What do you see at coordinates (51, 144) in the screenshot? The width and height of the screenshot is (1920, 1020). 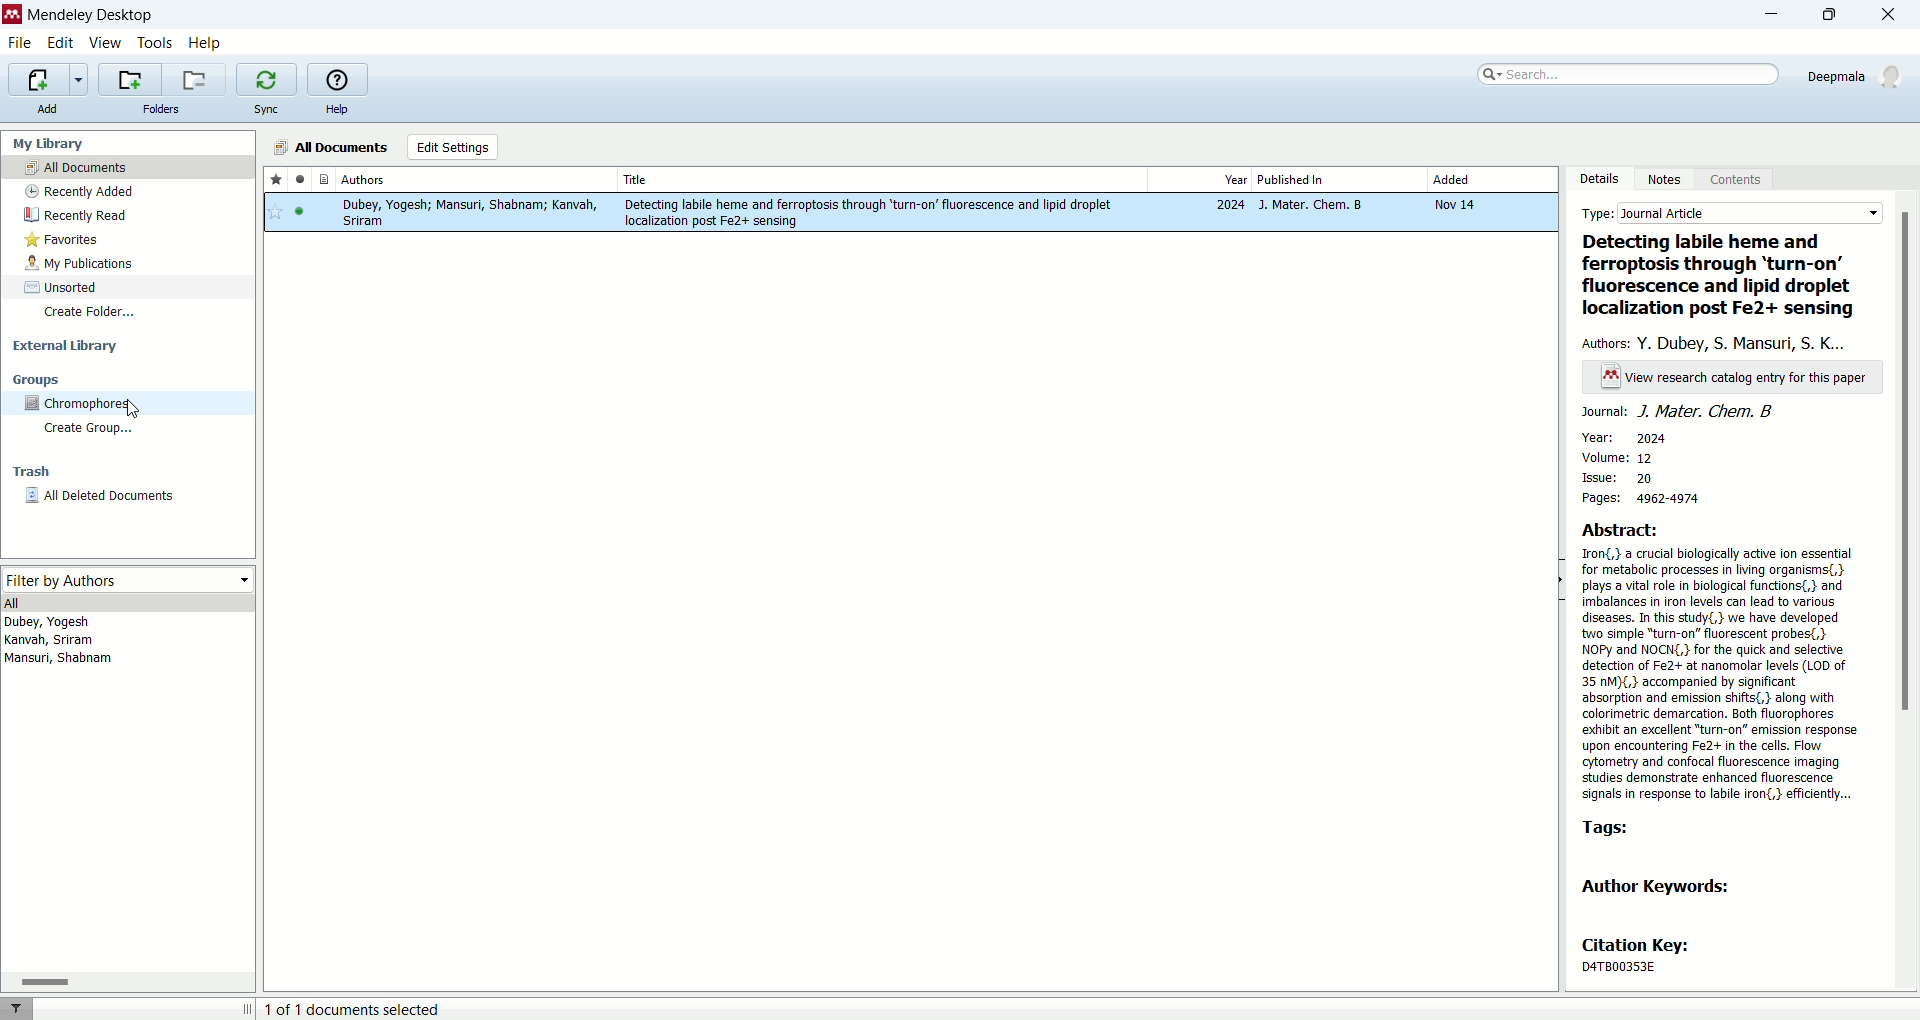 I see `my library` at bounding box center [51, 144].